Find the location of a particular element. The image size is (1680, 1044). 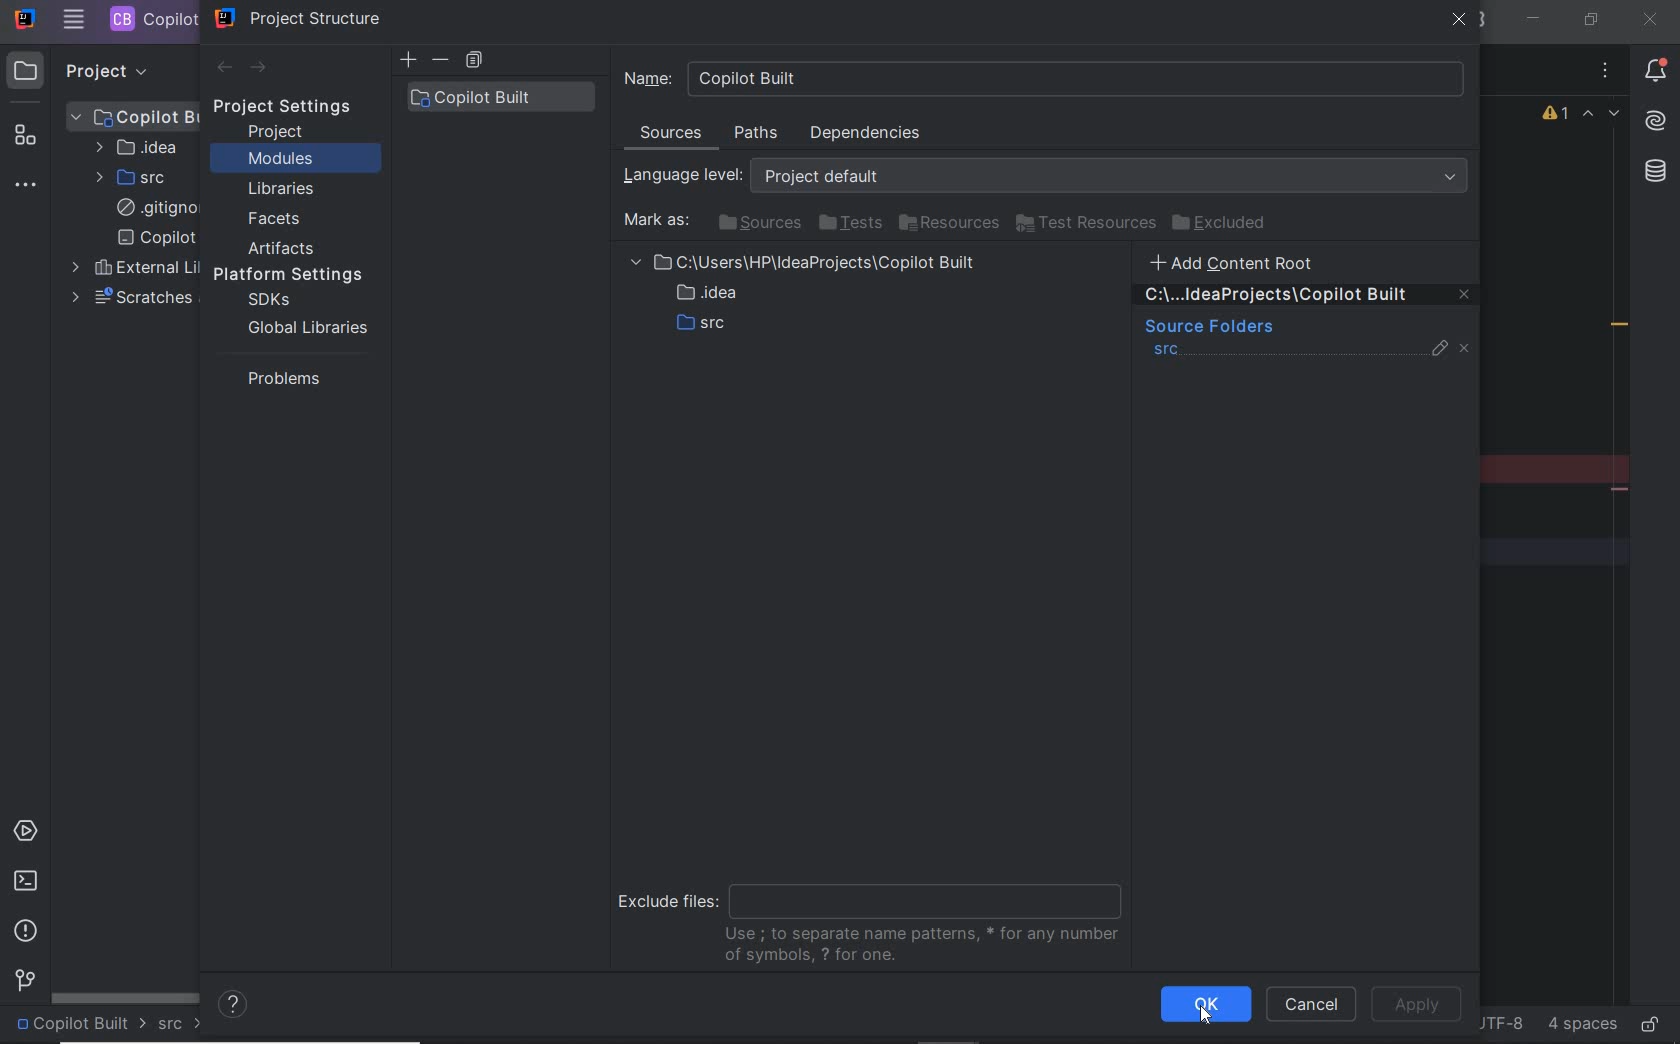

project is located at coordinates (277, 132).